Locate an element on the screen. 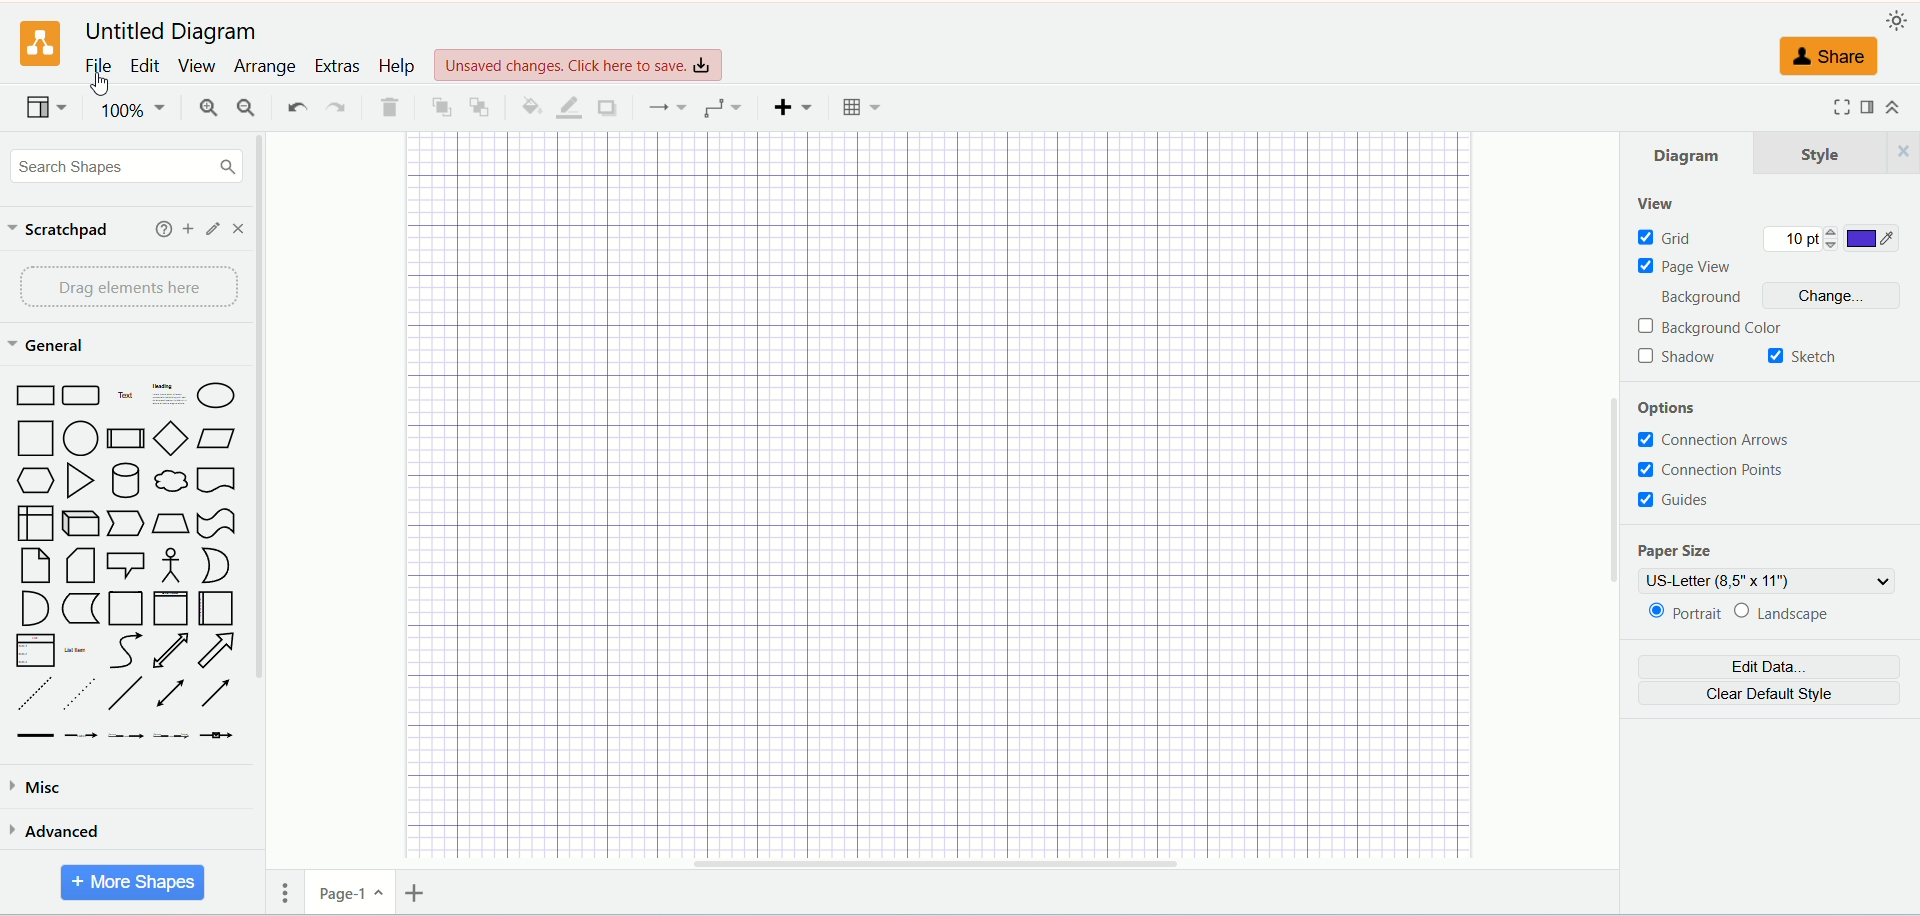 Image resolution: width=1920 pixels, height=916 pixels. click here to save is located at coordinates (581, 63).